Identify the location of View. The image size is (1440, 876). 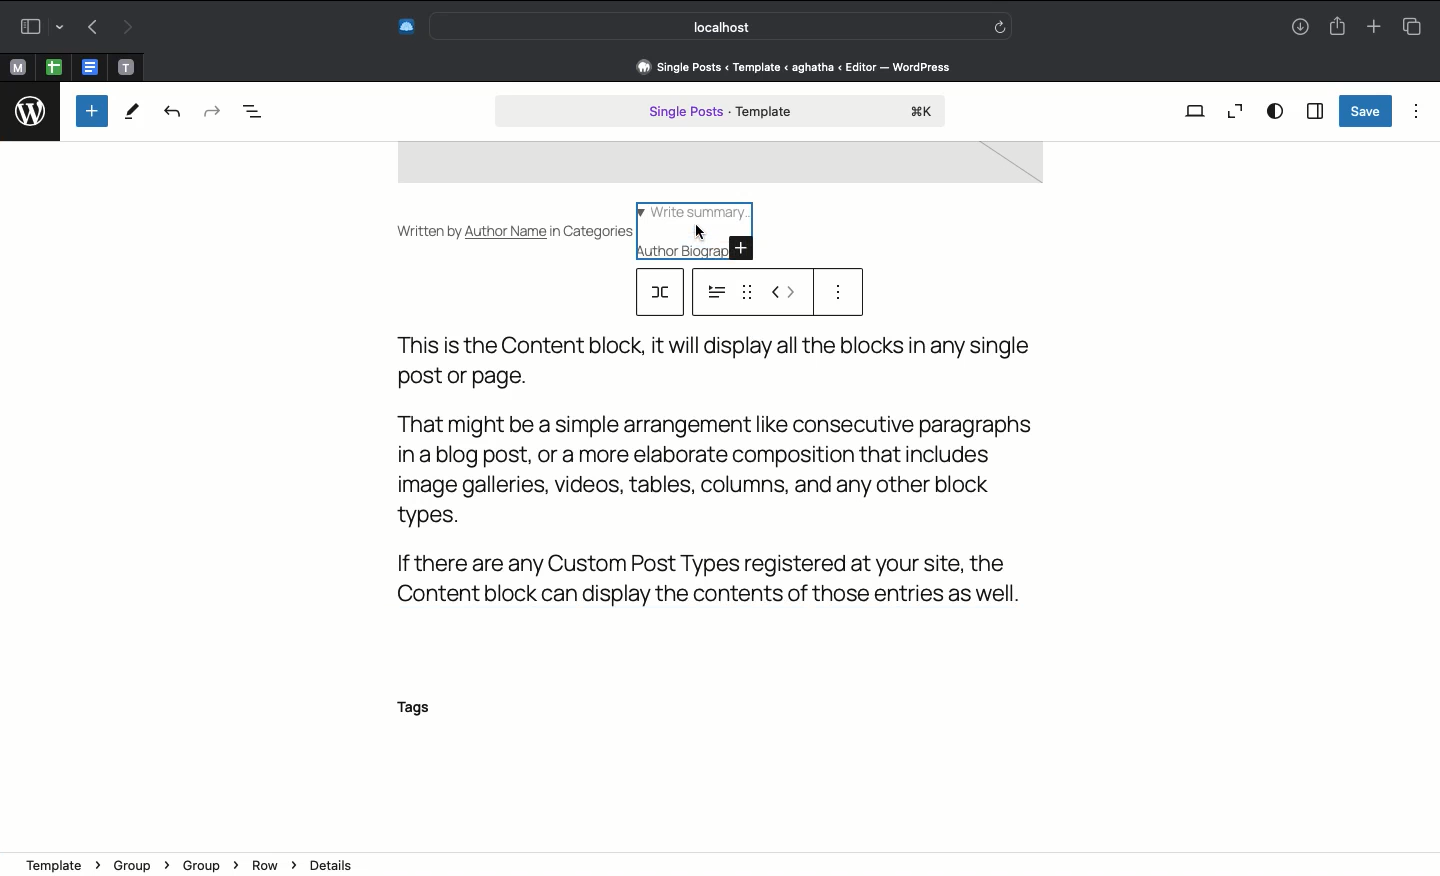
(1196, 110).